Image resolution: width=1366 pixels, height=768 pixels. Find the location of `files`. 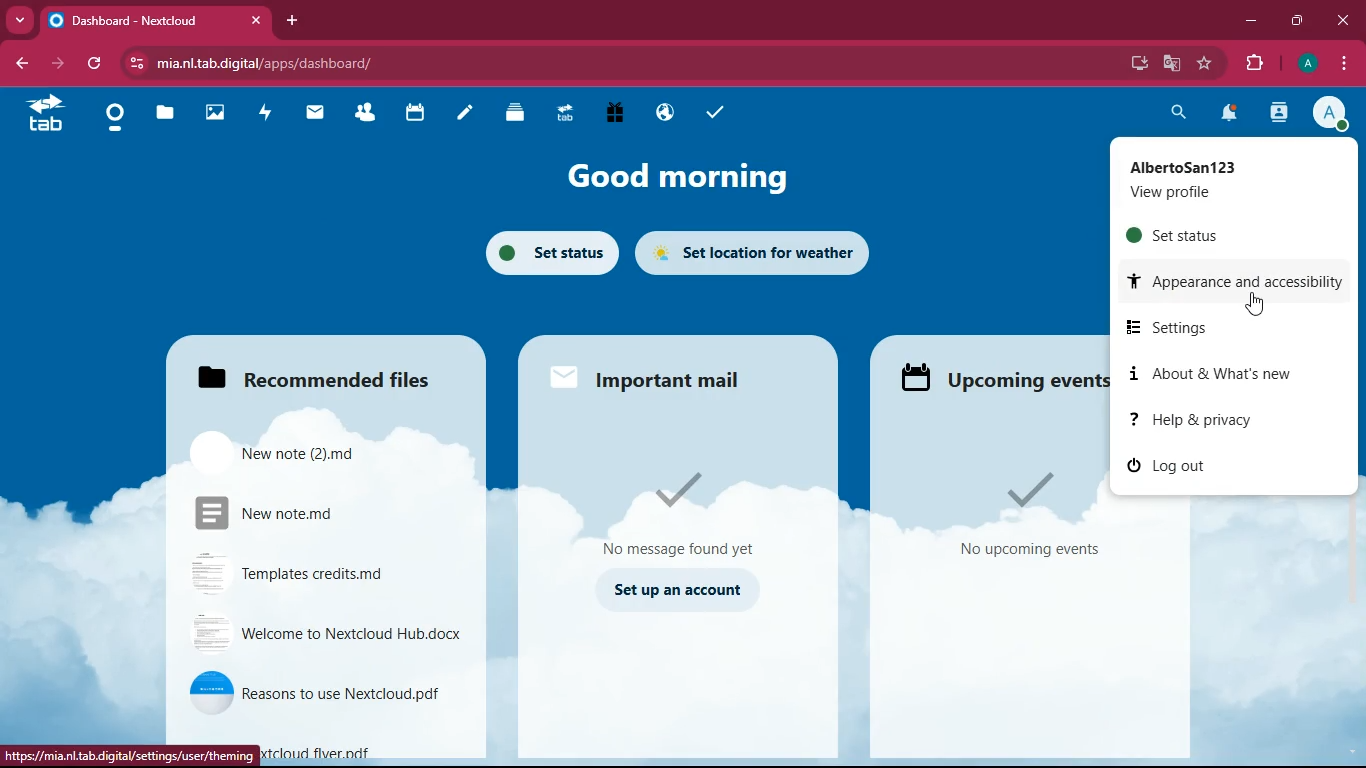

files is located at coordinates (306, 371).